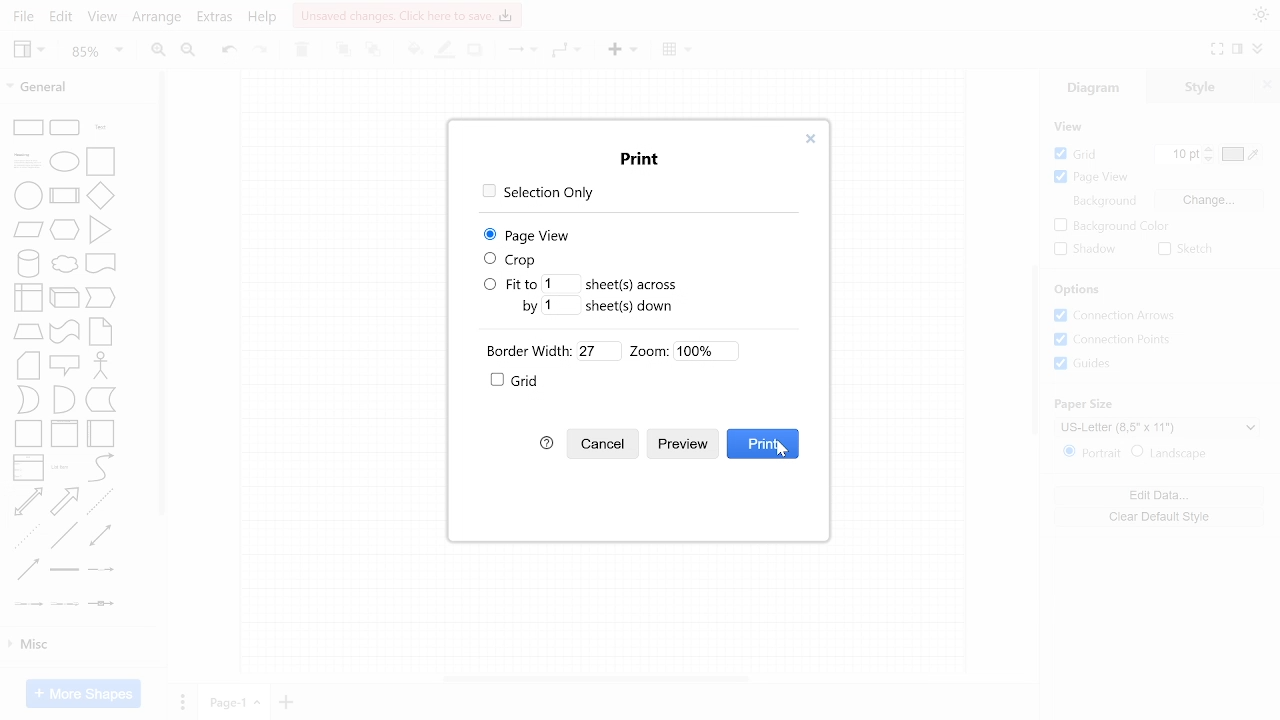  I want to click on Edit data, so click(1160, 496).